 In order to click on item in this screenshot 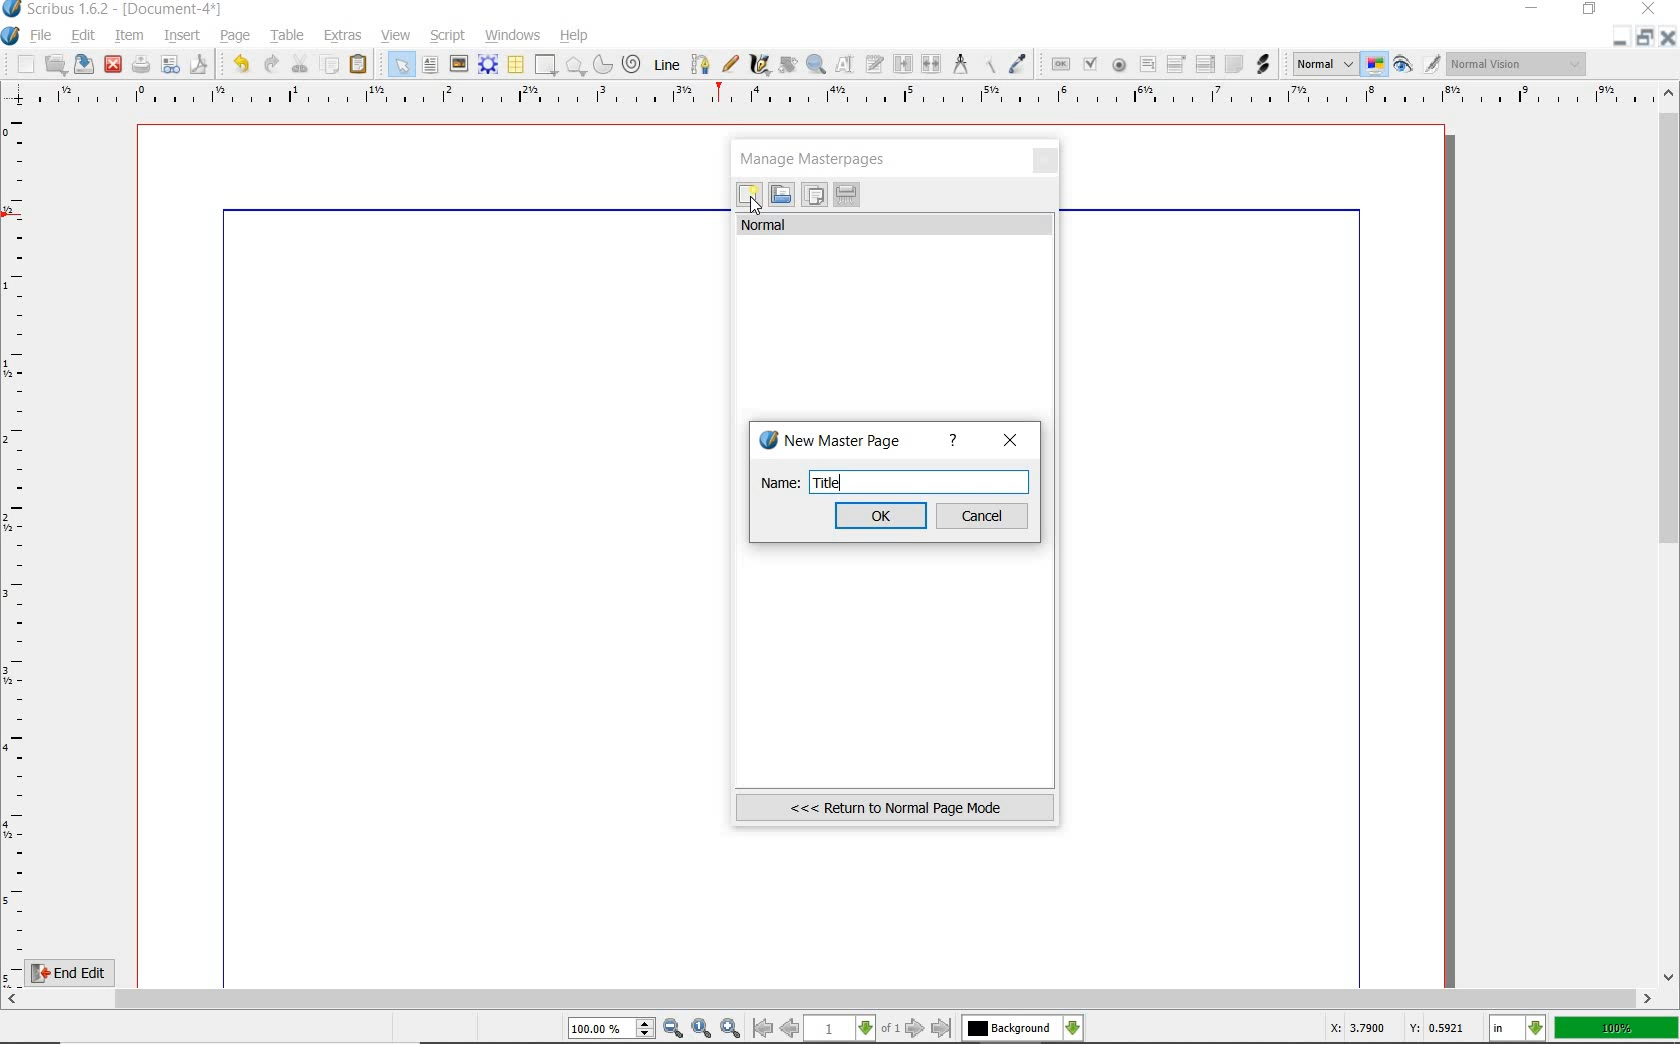, I will do `click(130, 37)`.